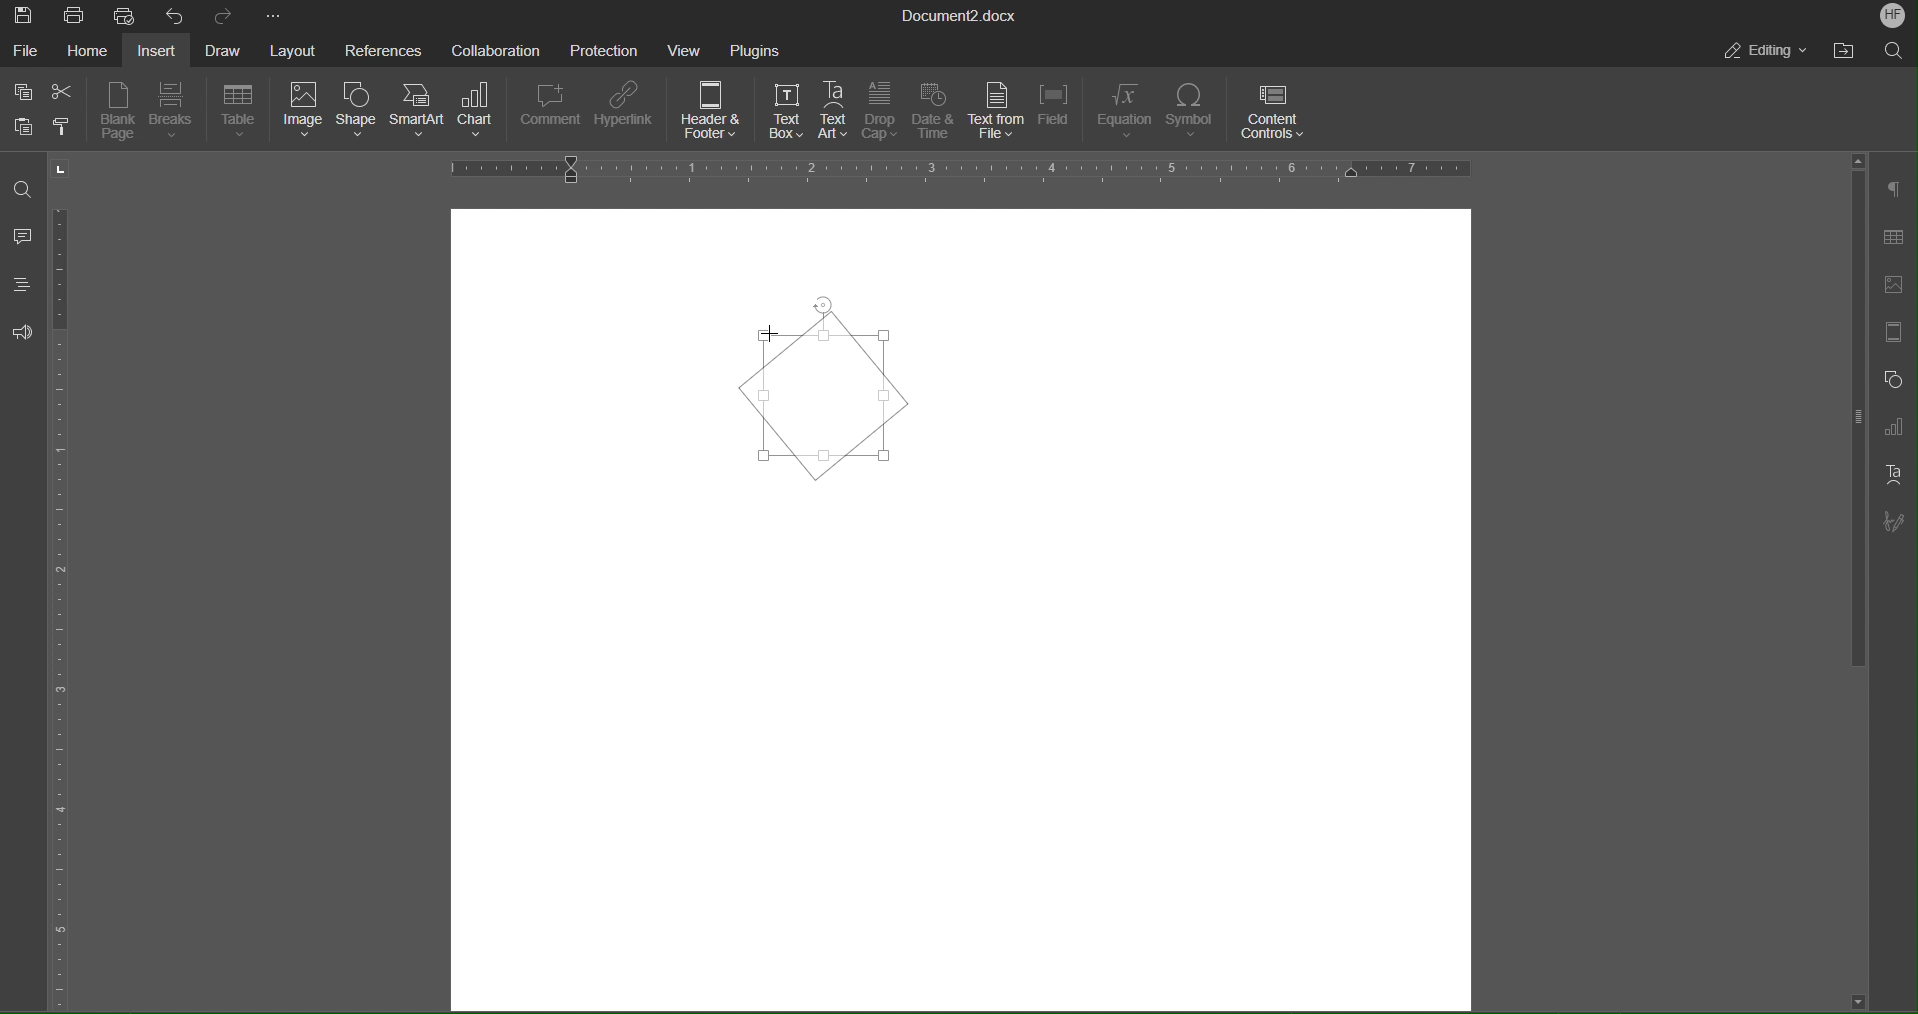 The image size is (1918, 1014). Describe the element at coordinates (1193, 112) in the screenshot. I see `Symbol` at that location.